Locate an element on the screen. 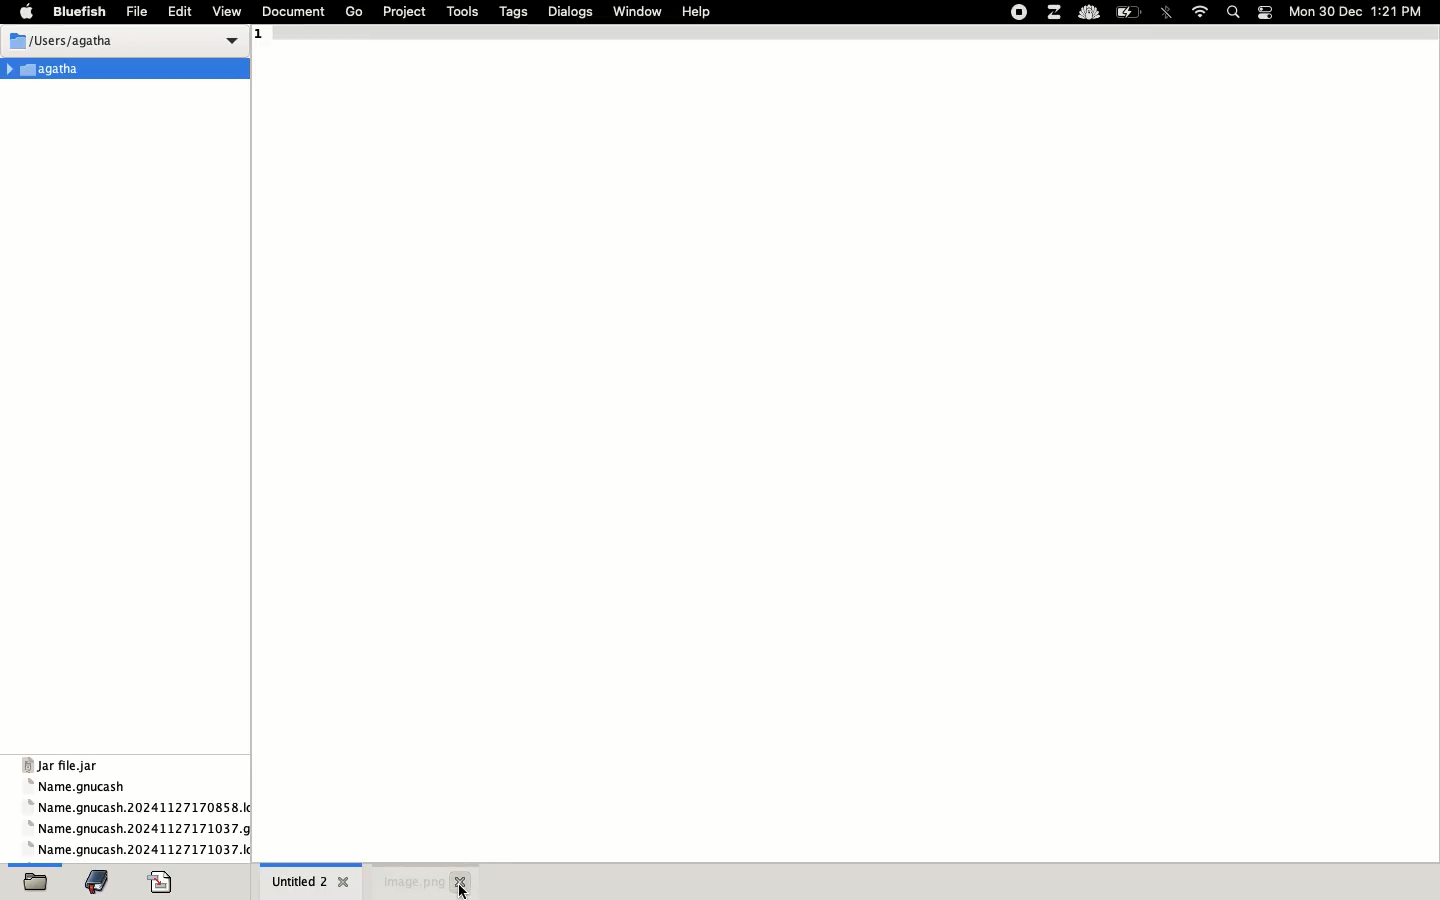 The image size is (1440, 900). Agatha is located at coordinates (128, 68).